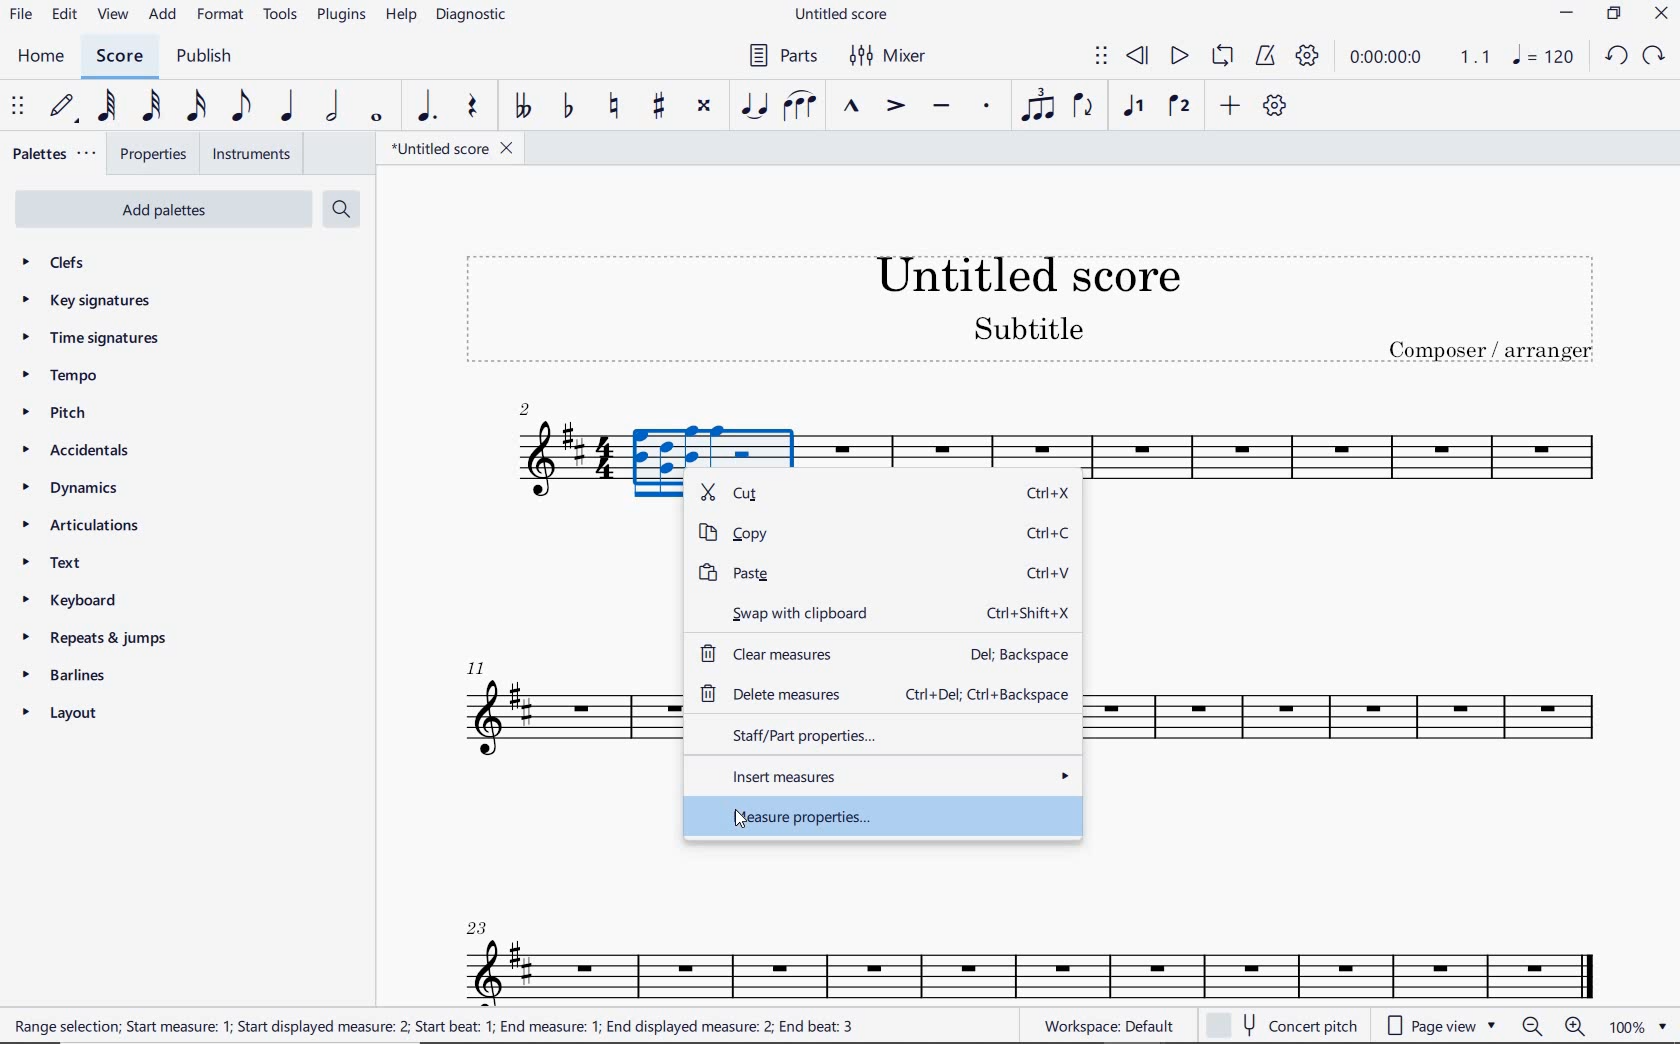 The height and width of the screenshot is (1044, 1680). What do you see at coordinates (1354, 712) in the screenshot?
I see `INSTRUMENT: TENOR SAXOPHONE` at bounding box center [1354, 712].